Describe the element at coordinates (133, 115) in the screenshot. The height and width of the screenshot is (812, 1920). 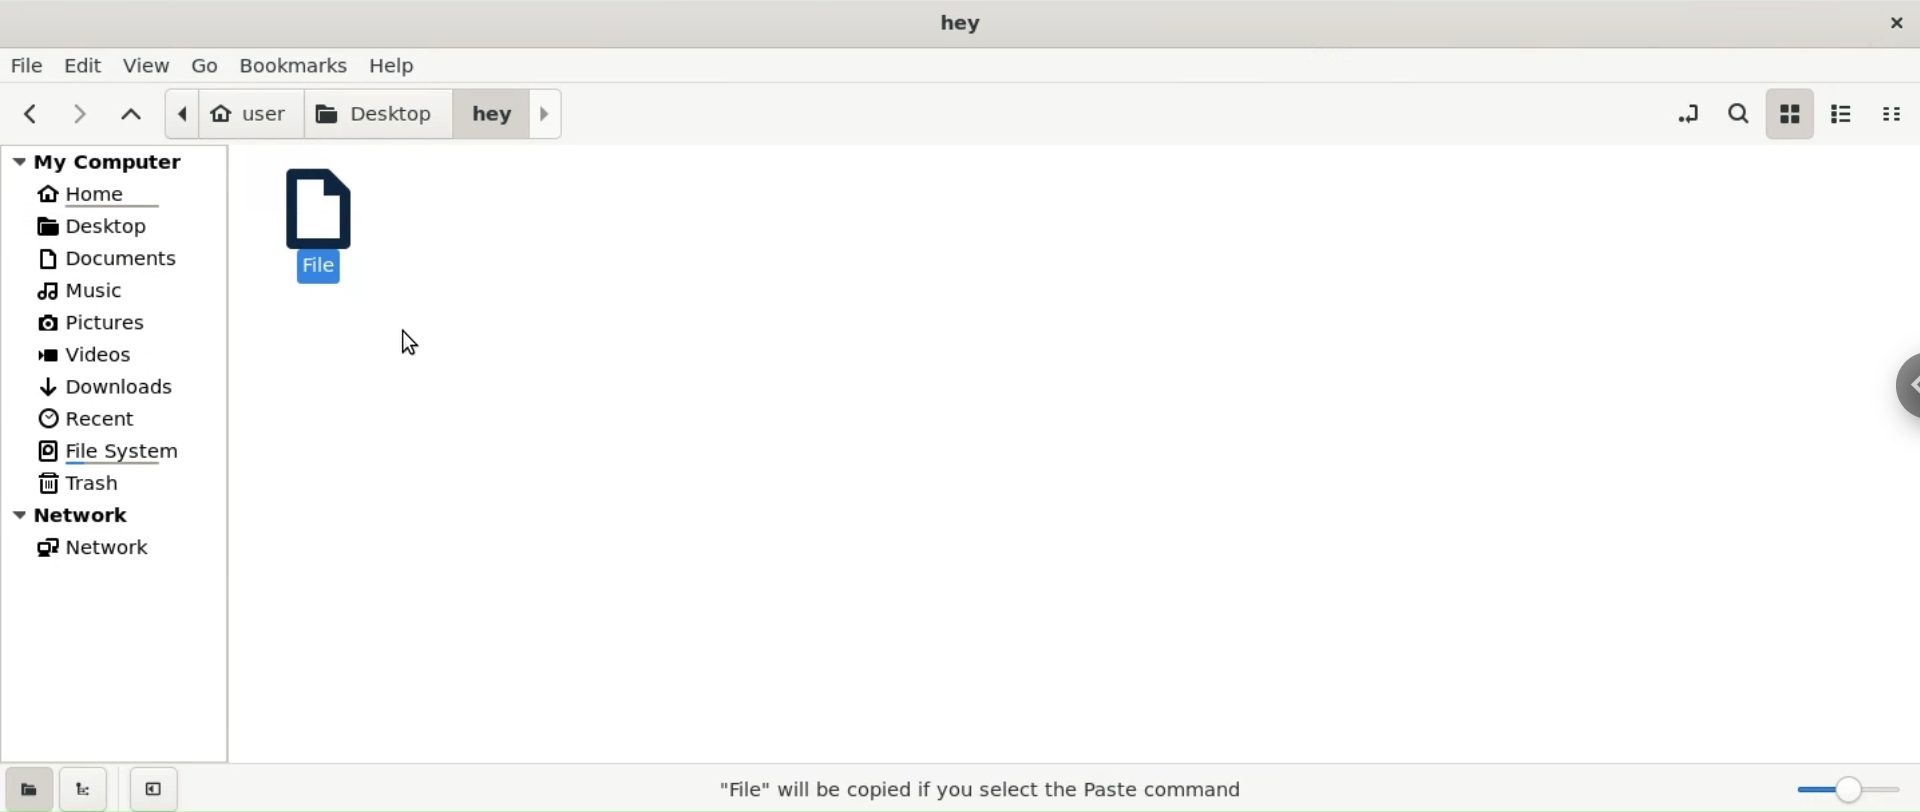
I see `parent folder` at that location.